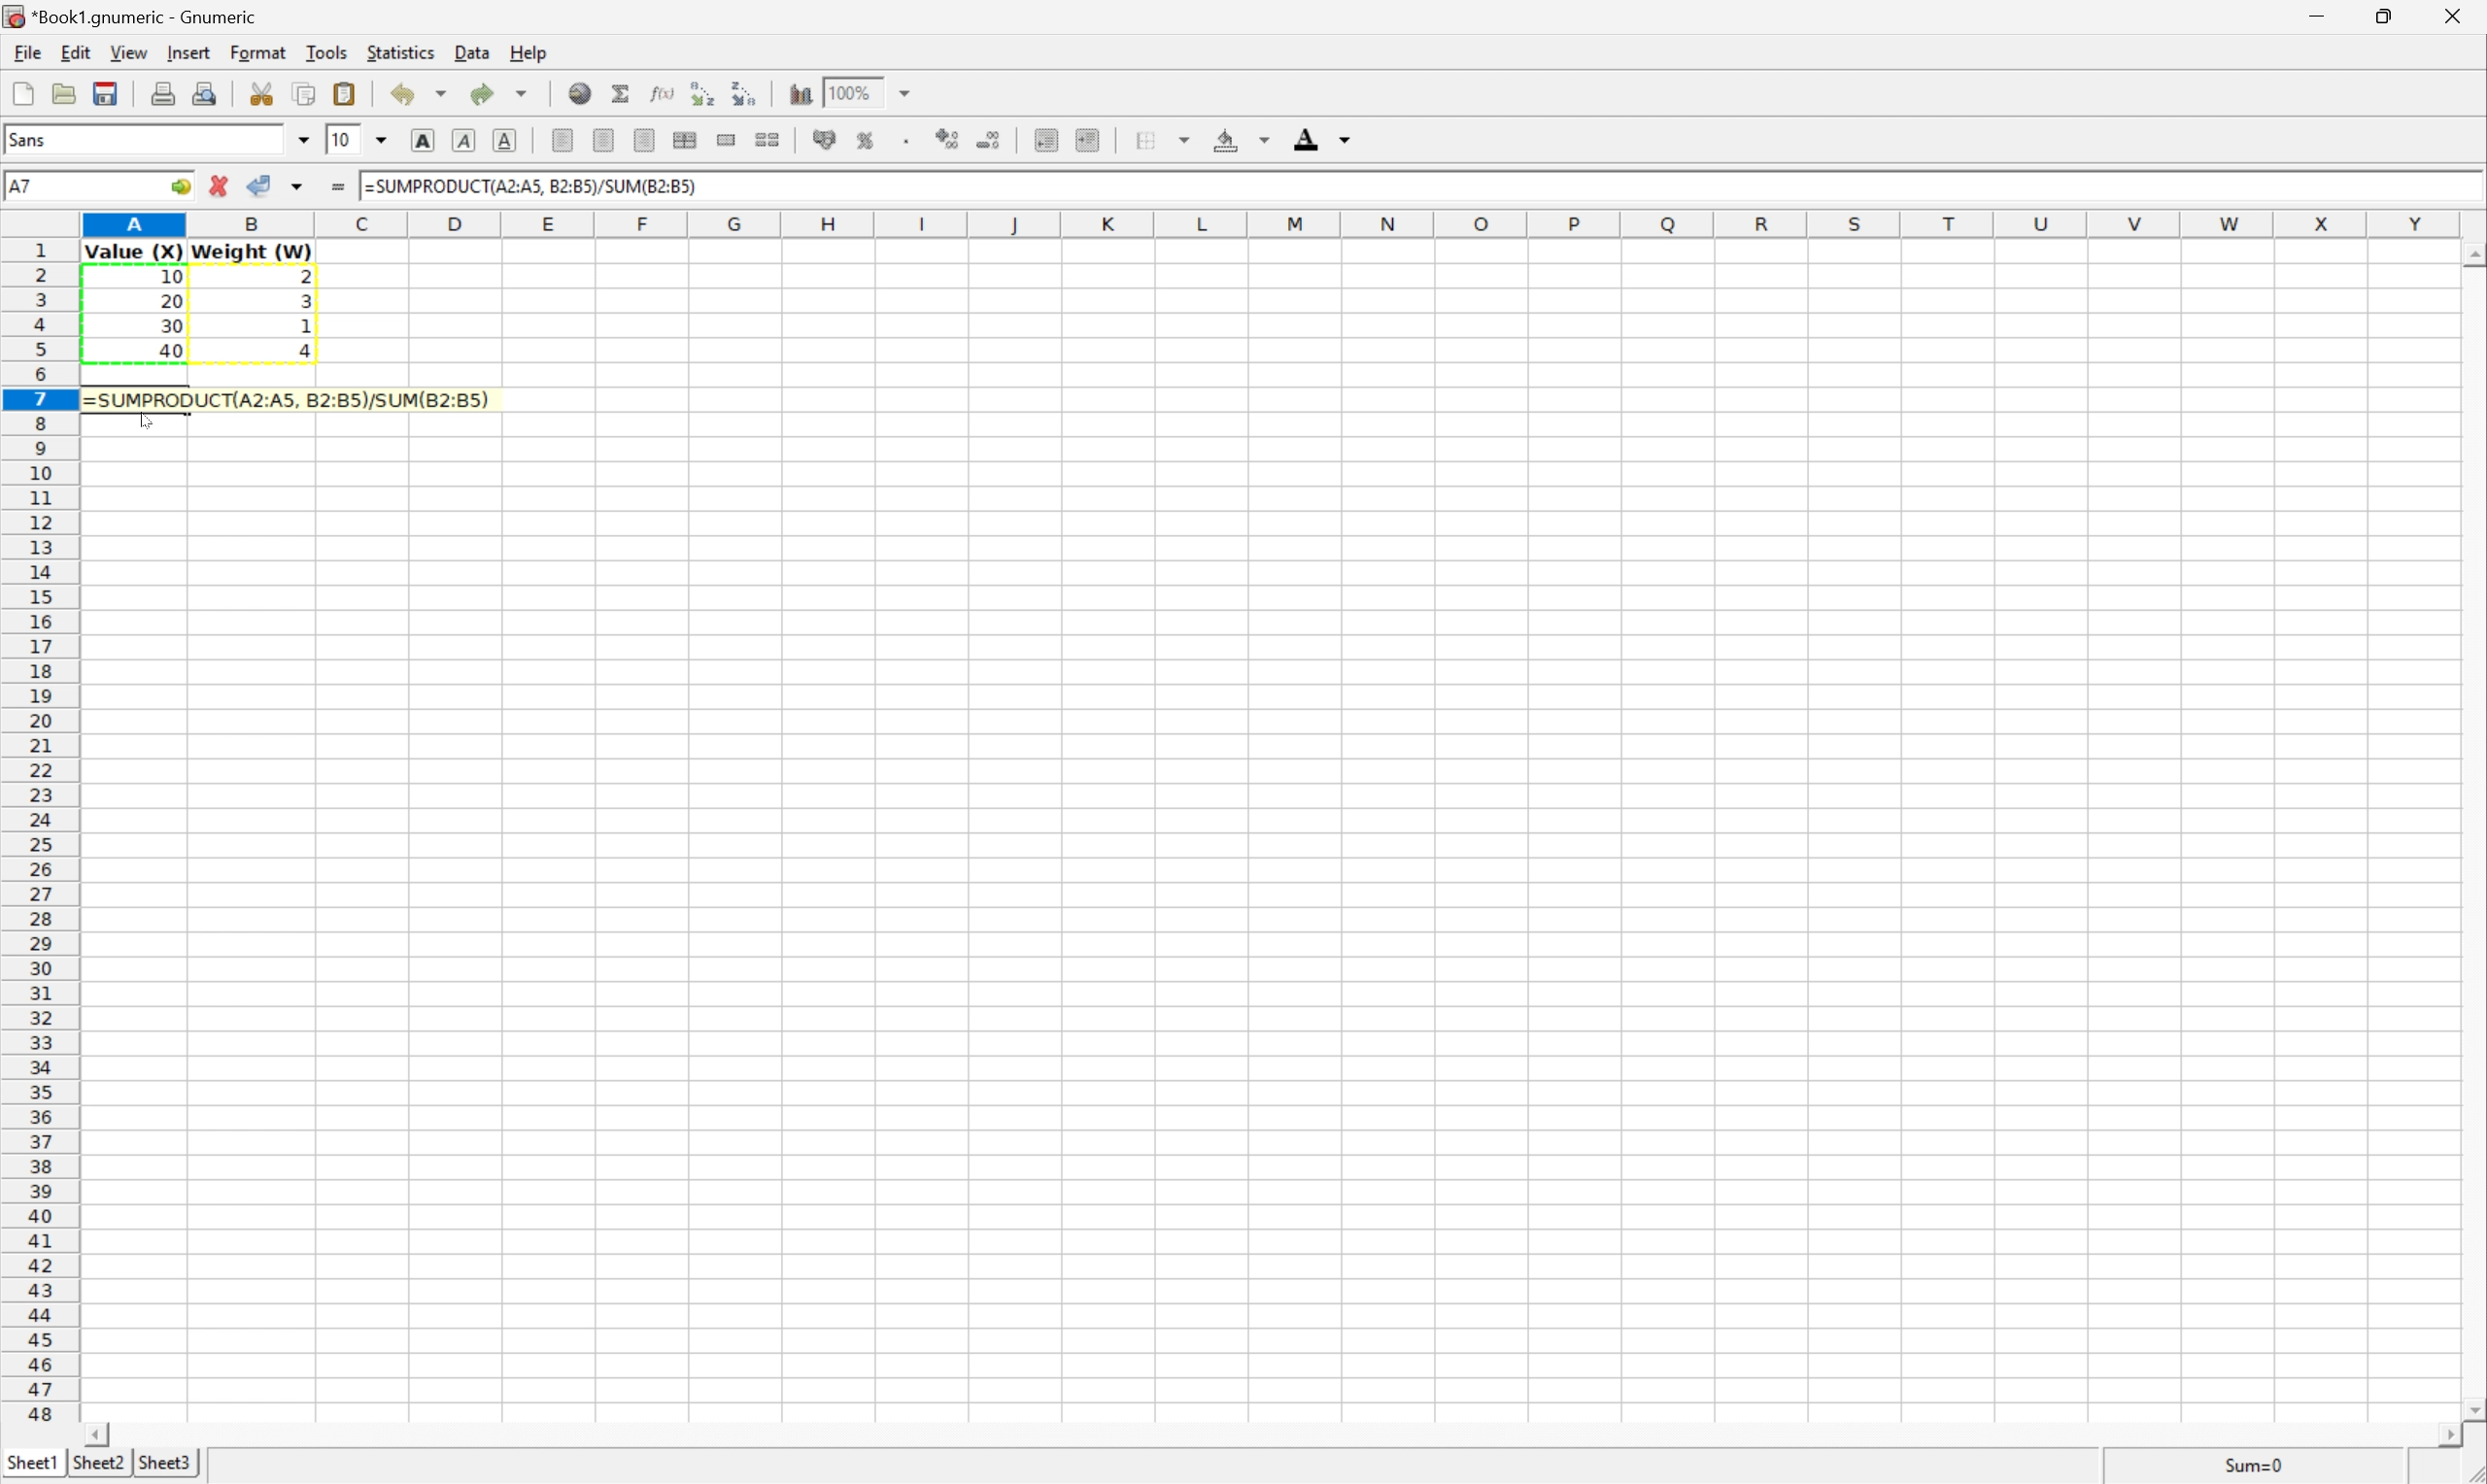 The height and width of the screenshot is (1484, 2487). I want to click on Copy selection, so click(313, 93).